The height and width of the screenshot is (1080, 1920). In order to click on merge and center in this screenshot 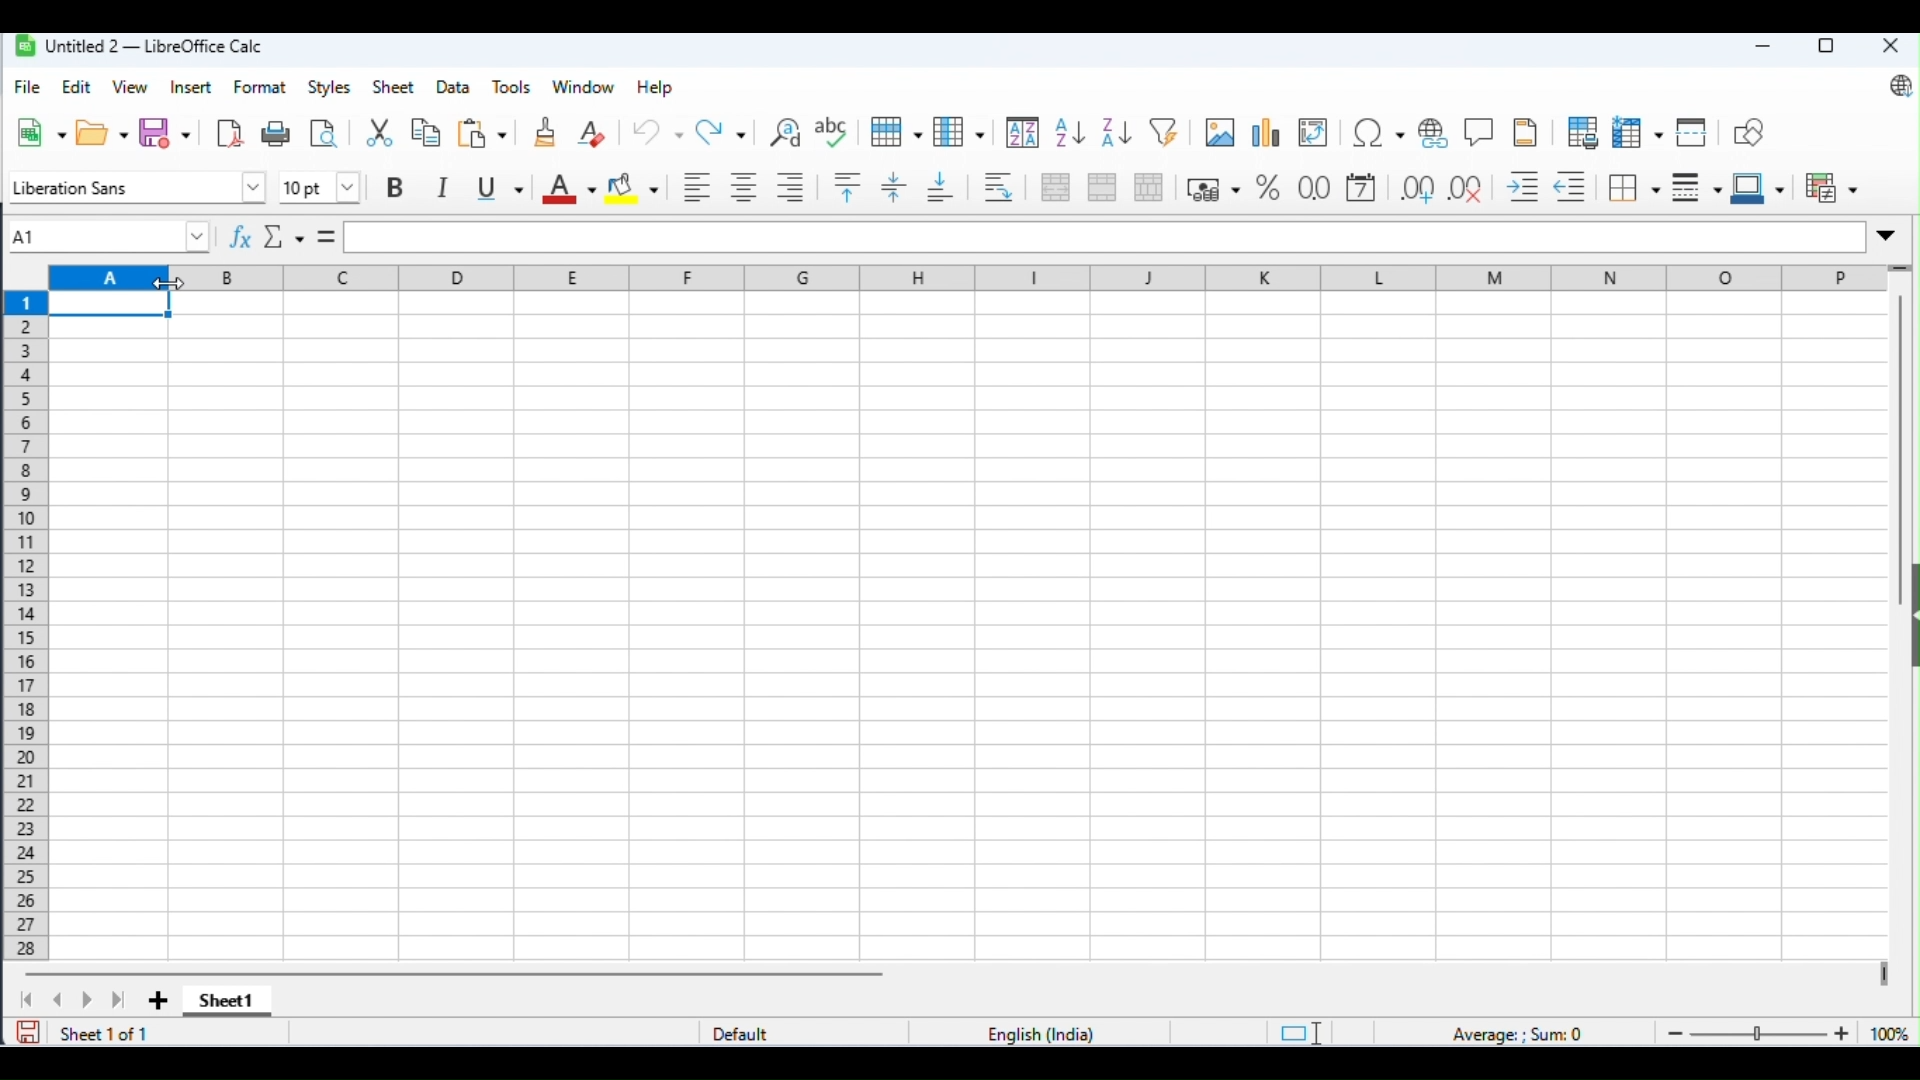, I will do `click(1056, 187)`.